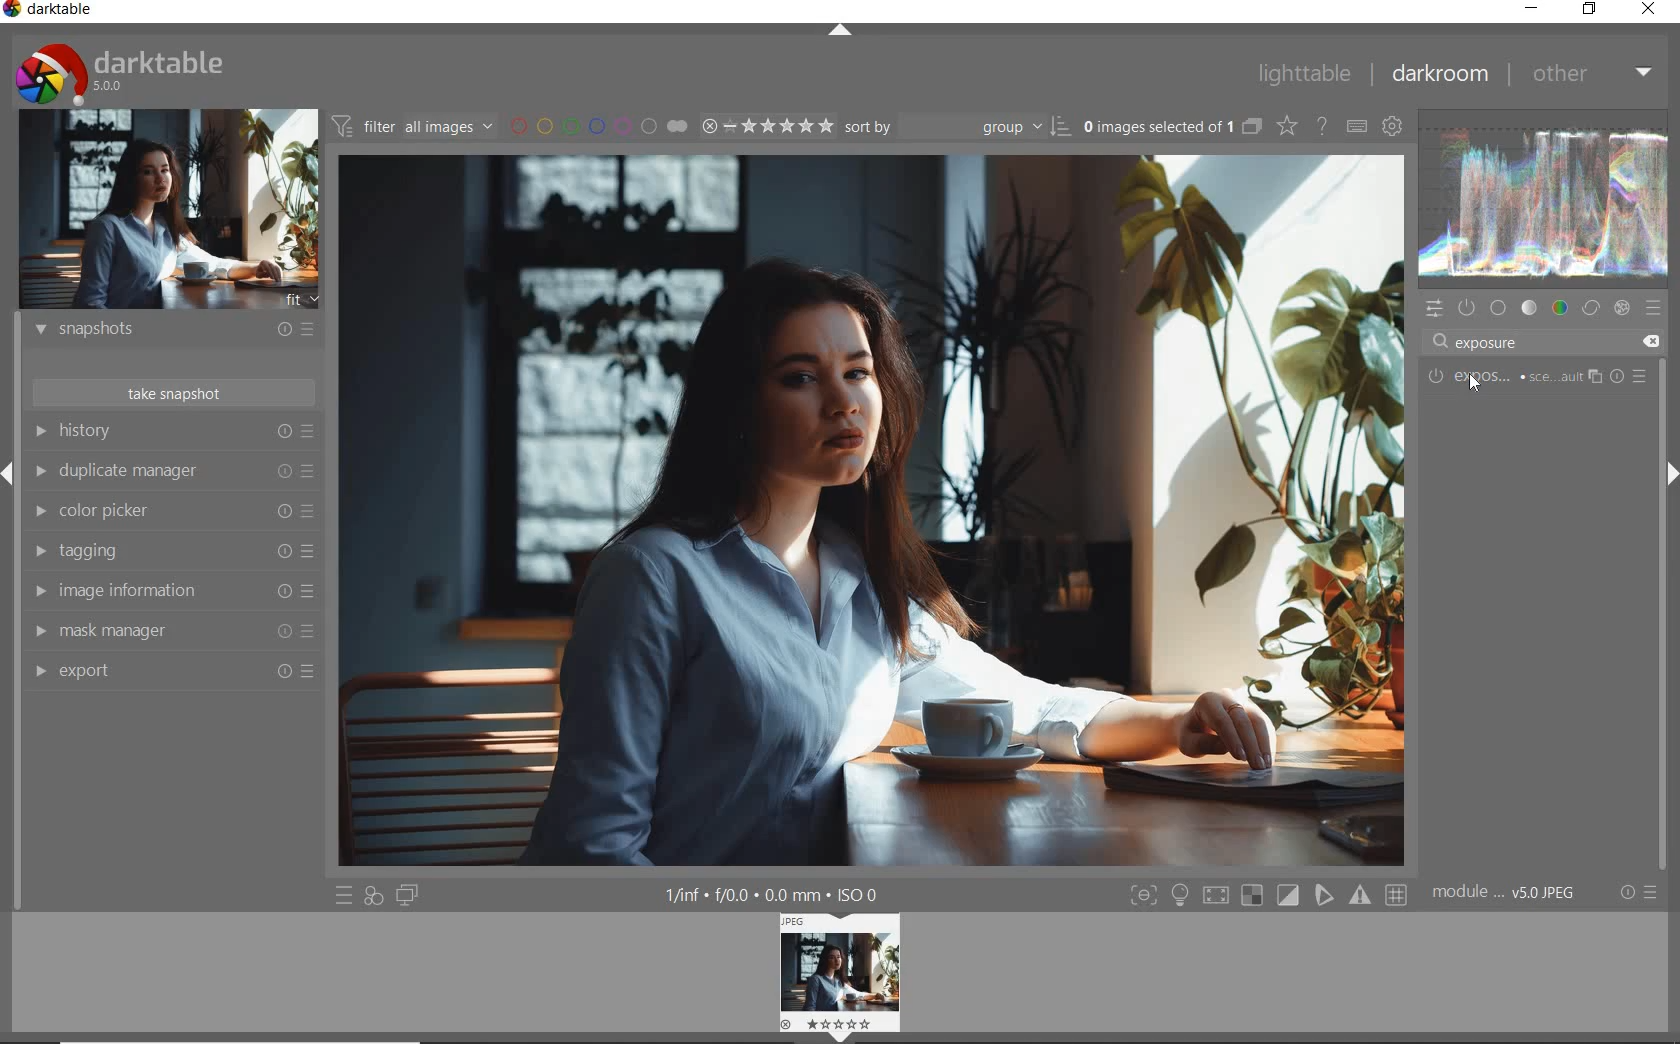  I want to click on image preview, so click(836, 977).